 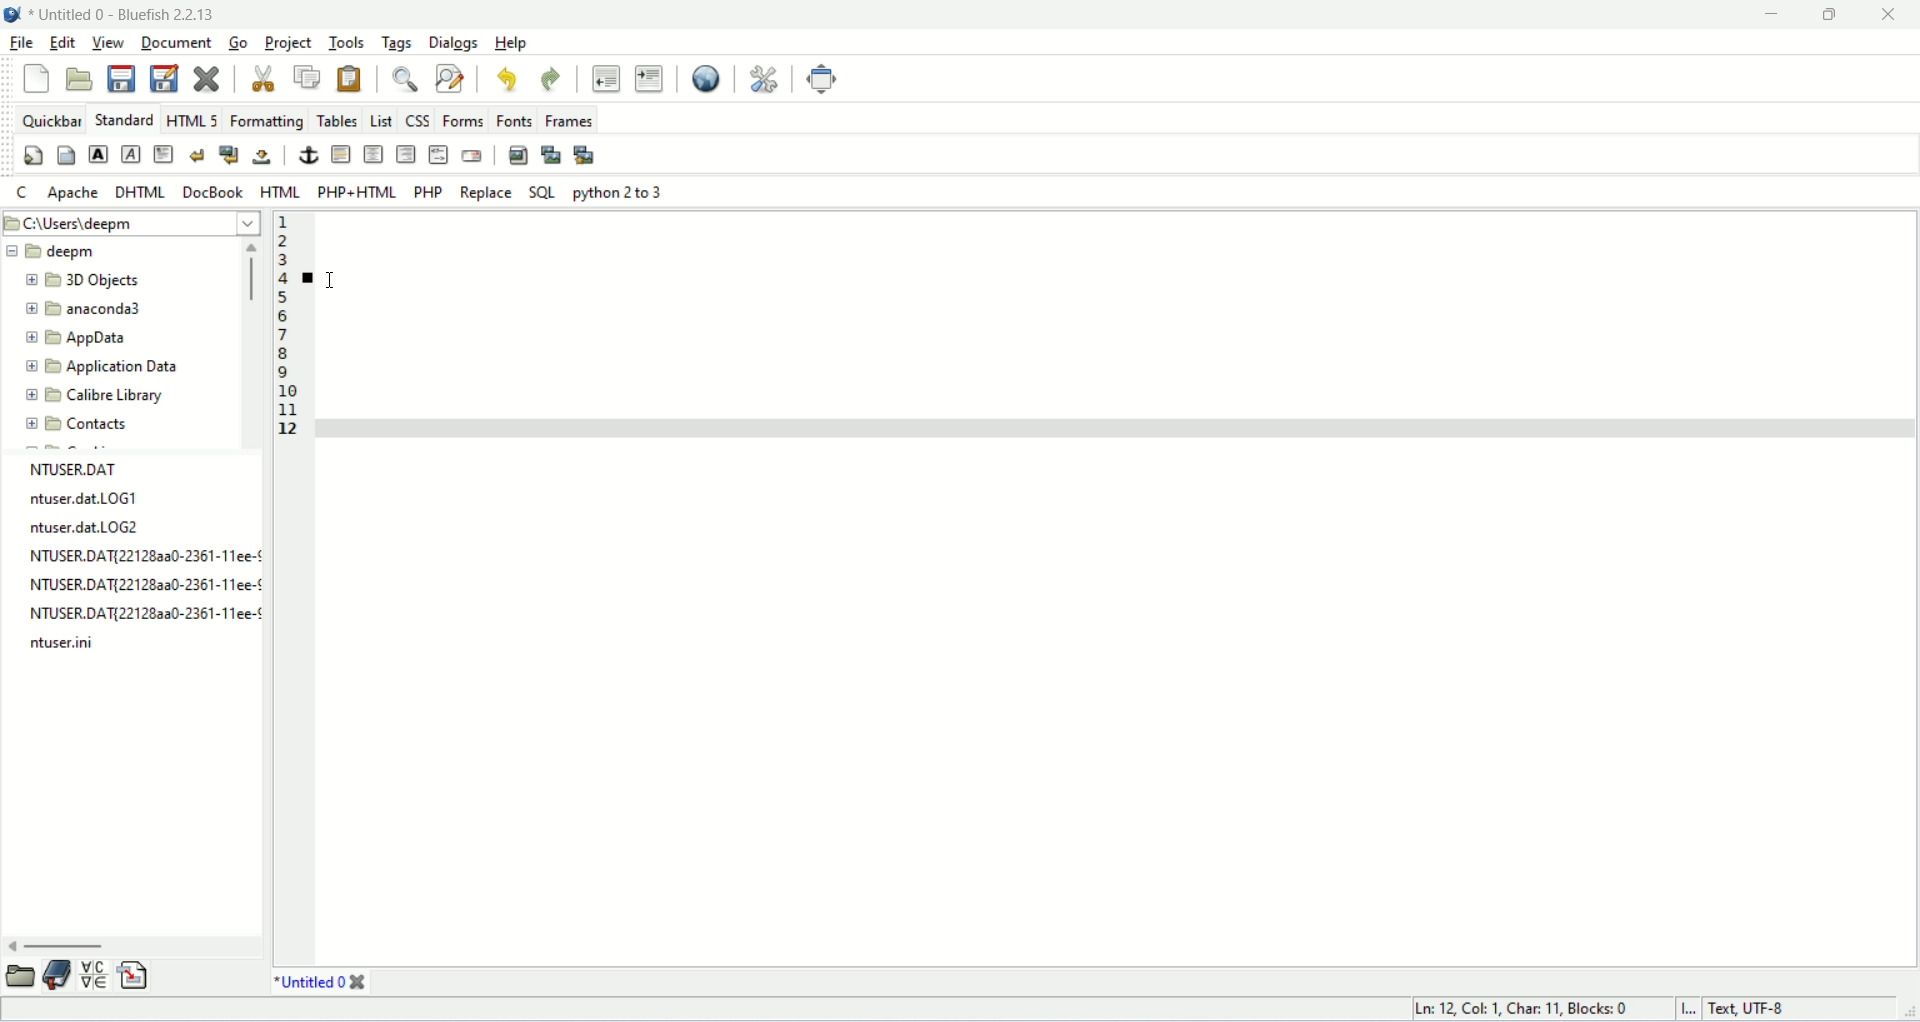 What do you see at coordinates (1691, 1010) in the screenshot?
I see `I` at bounding box center [1691, 1010].